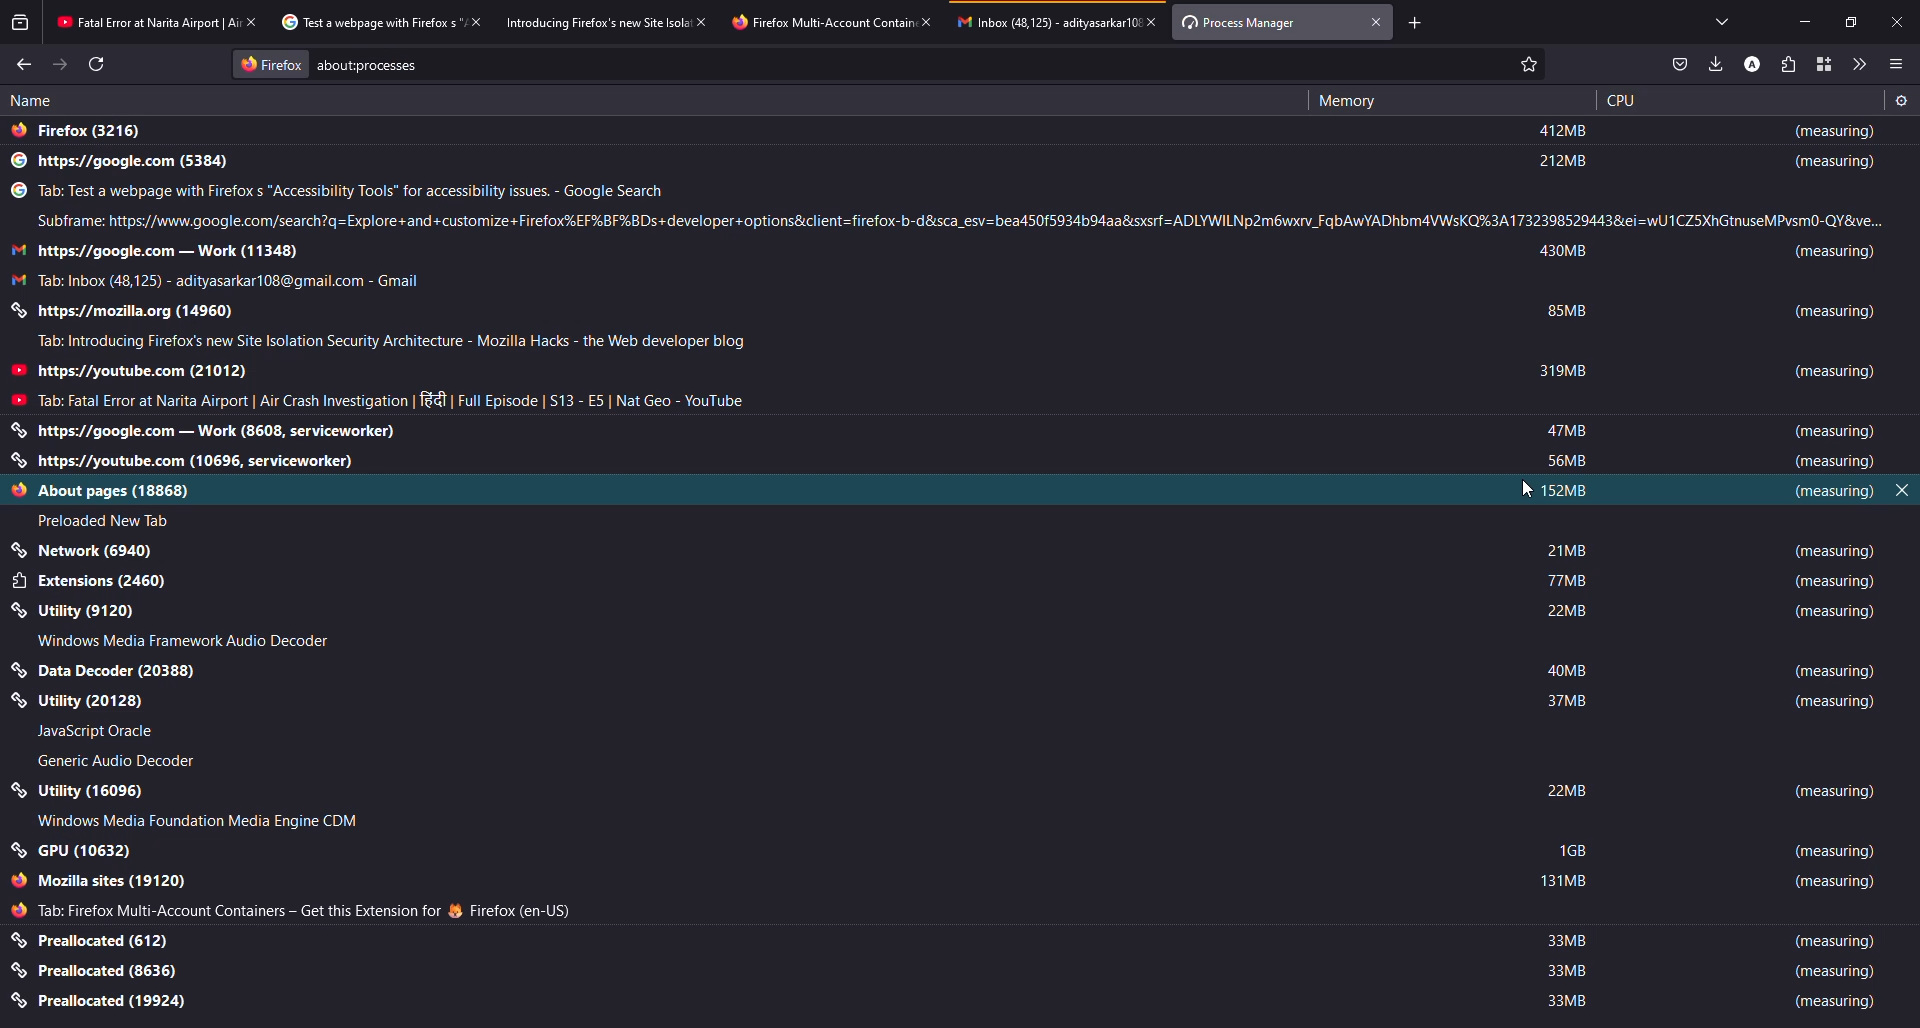 The image size is (1920, 1028). What do you see at coordinates (1852, 23) in the screenshot?
I see `maximize` at bounding box center [1852, 23].